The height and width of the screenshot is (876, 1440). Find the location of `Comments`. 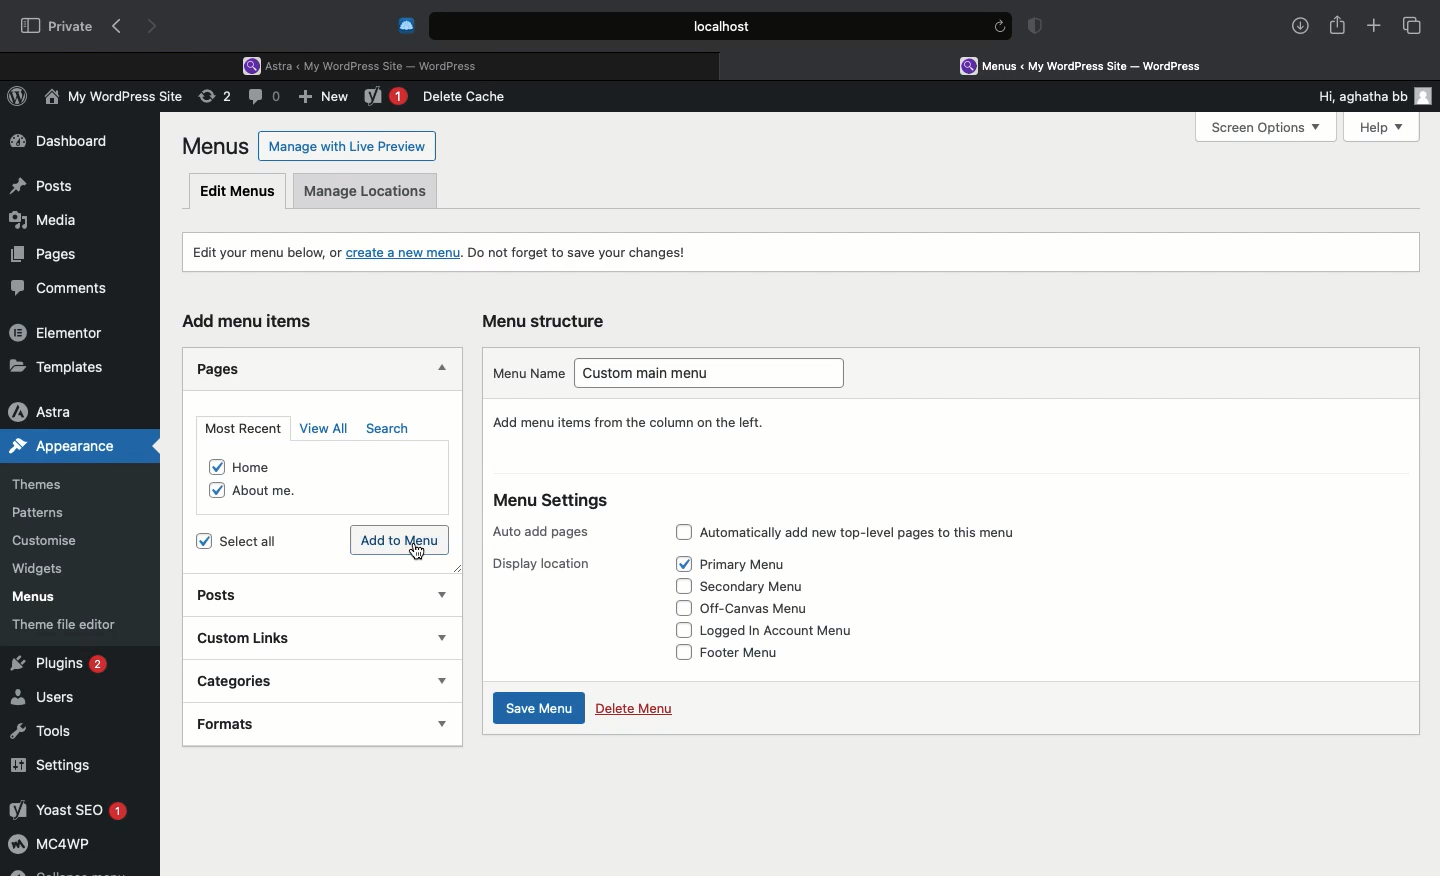

Comments is located at coordinates (68, 289).